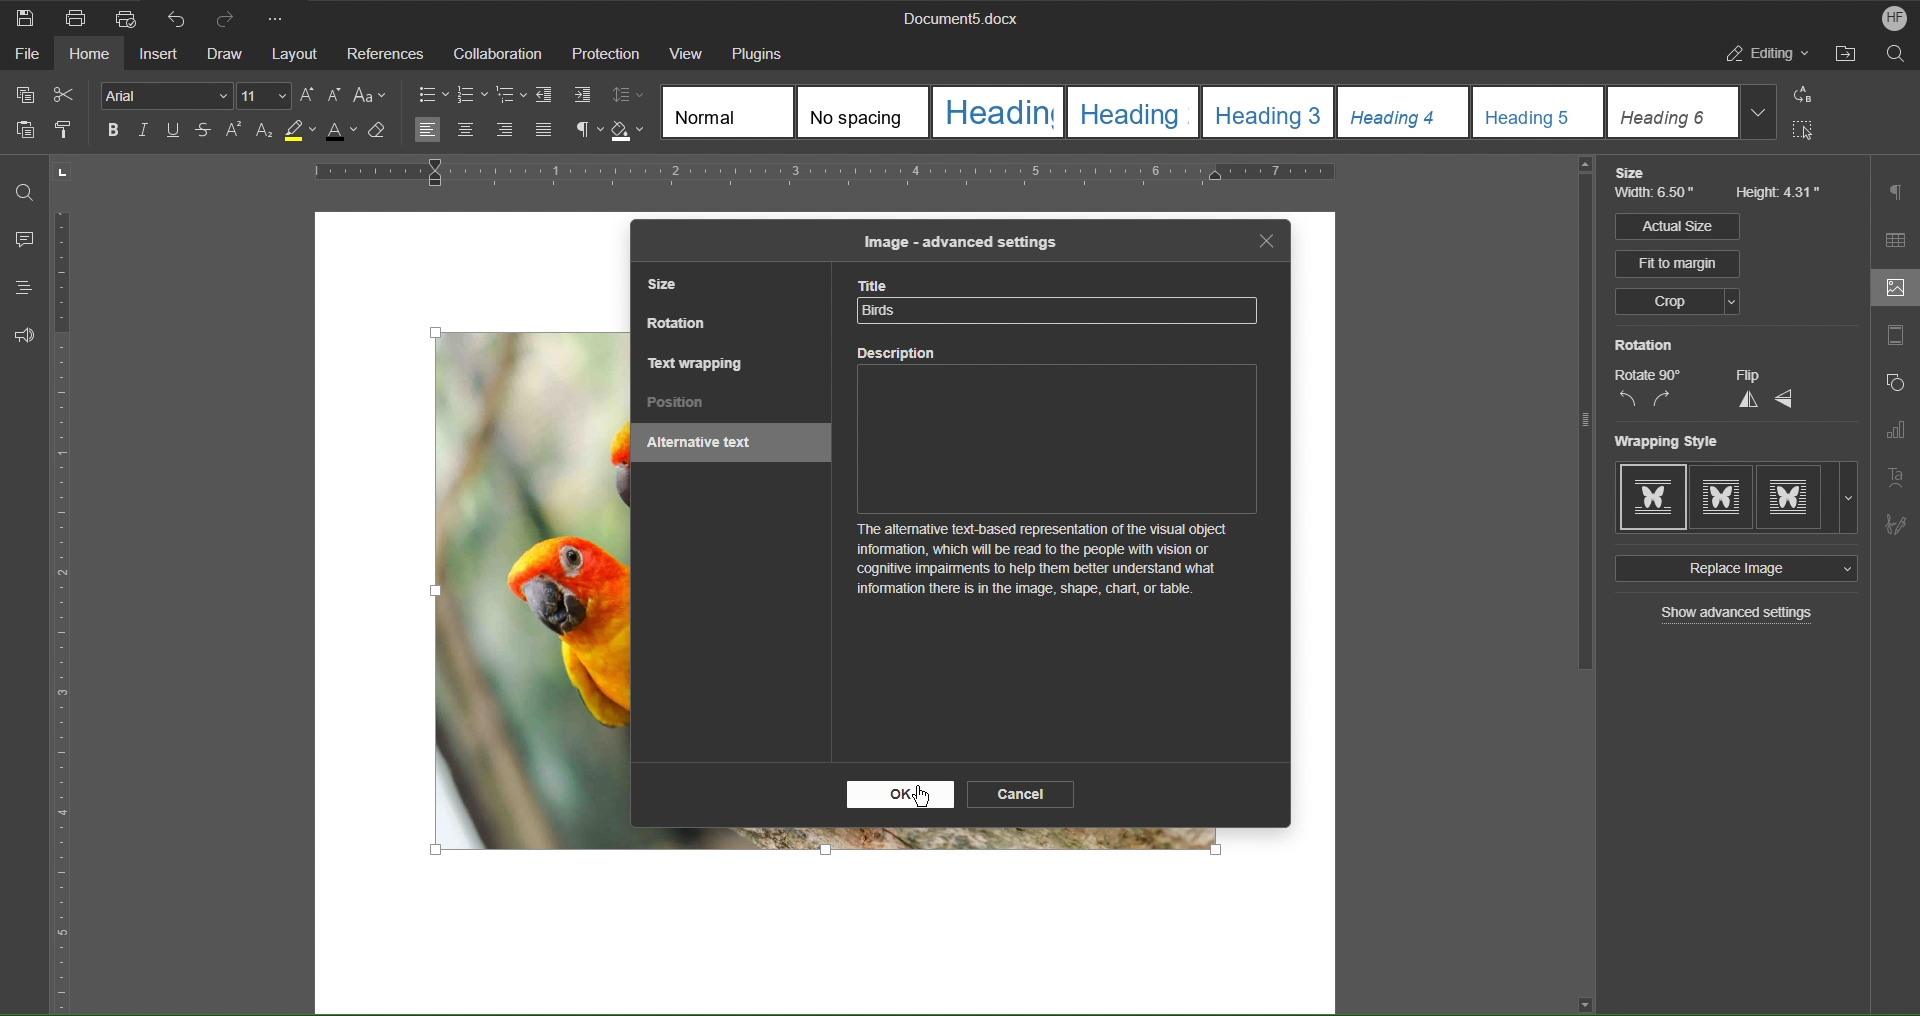 This screenshot has width=1920, height=1016. Describe the element at coordinates (892, 176) in the screenshot. I see `Horizontal Ruler` at that location.